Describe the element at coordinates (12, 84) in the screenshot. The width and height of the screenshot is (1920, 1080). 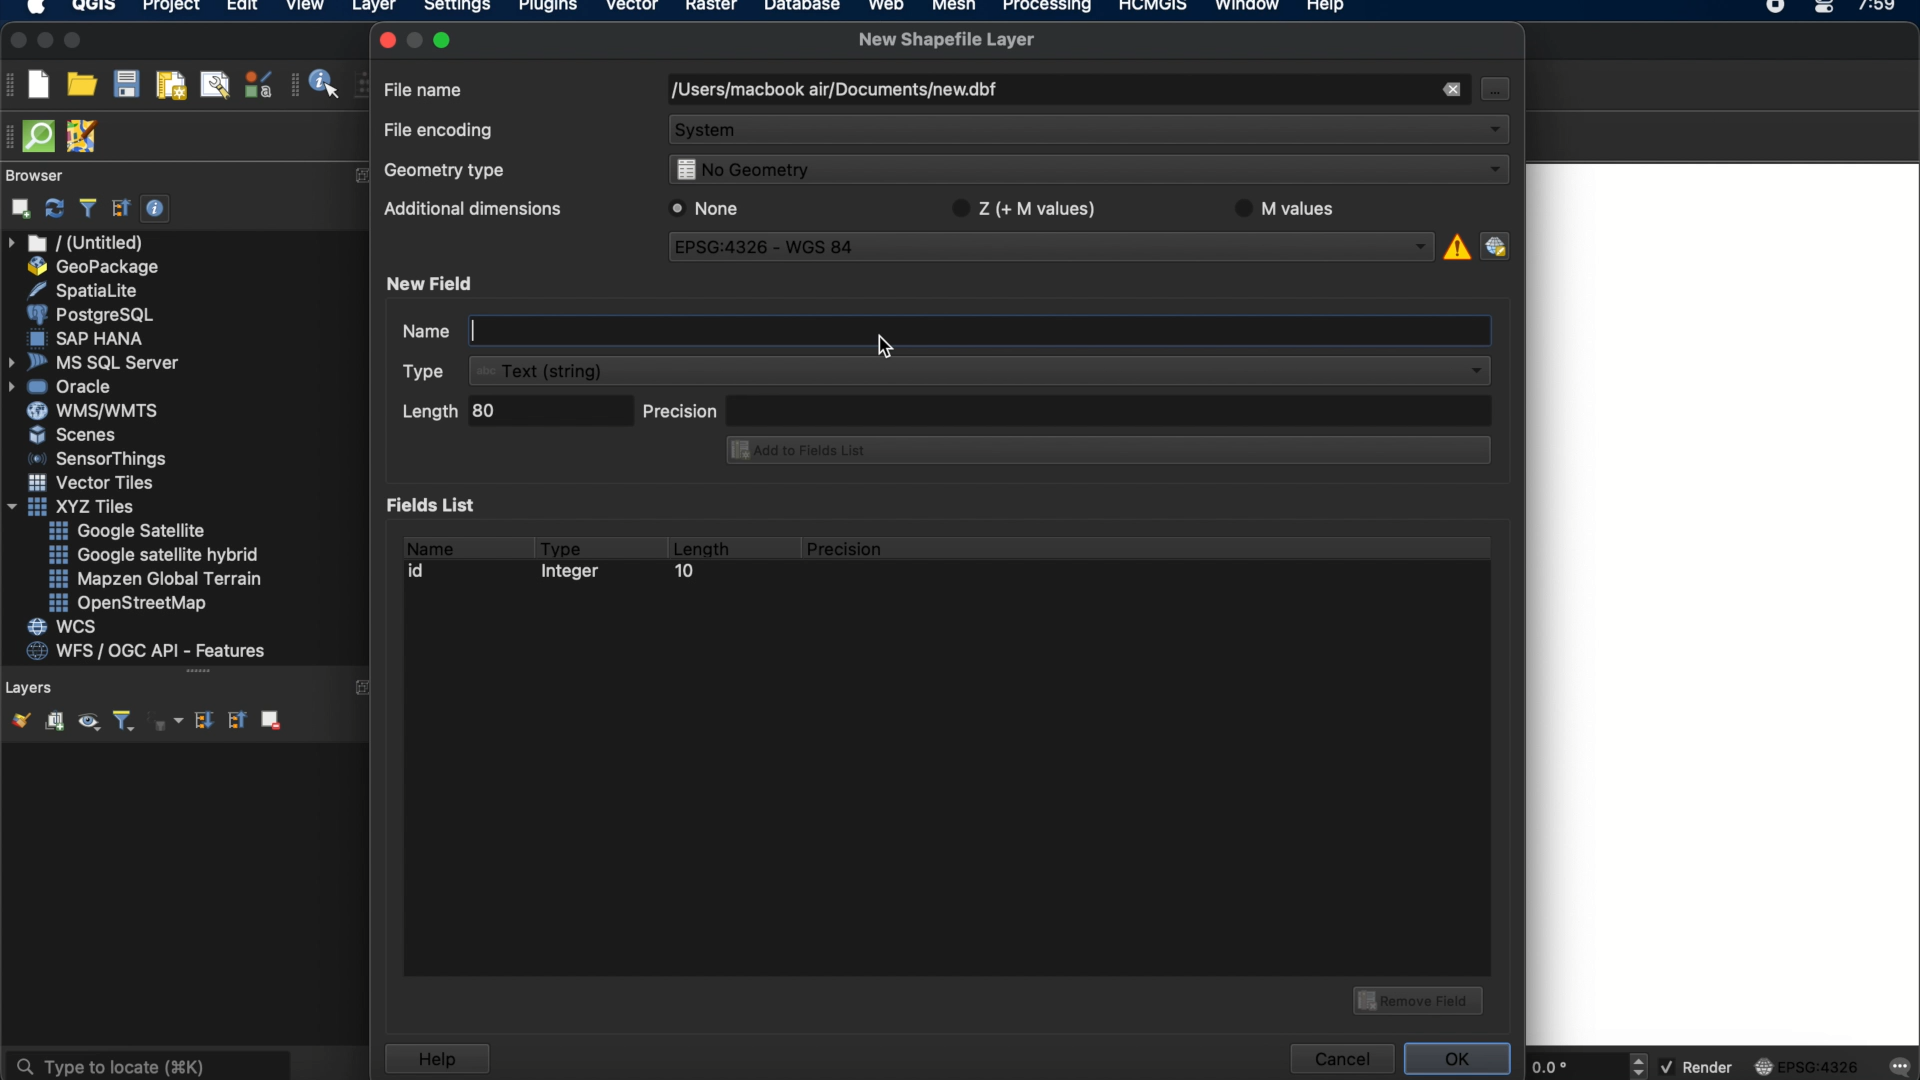
I see `project toolbar` at that location.